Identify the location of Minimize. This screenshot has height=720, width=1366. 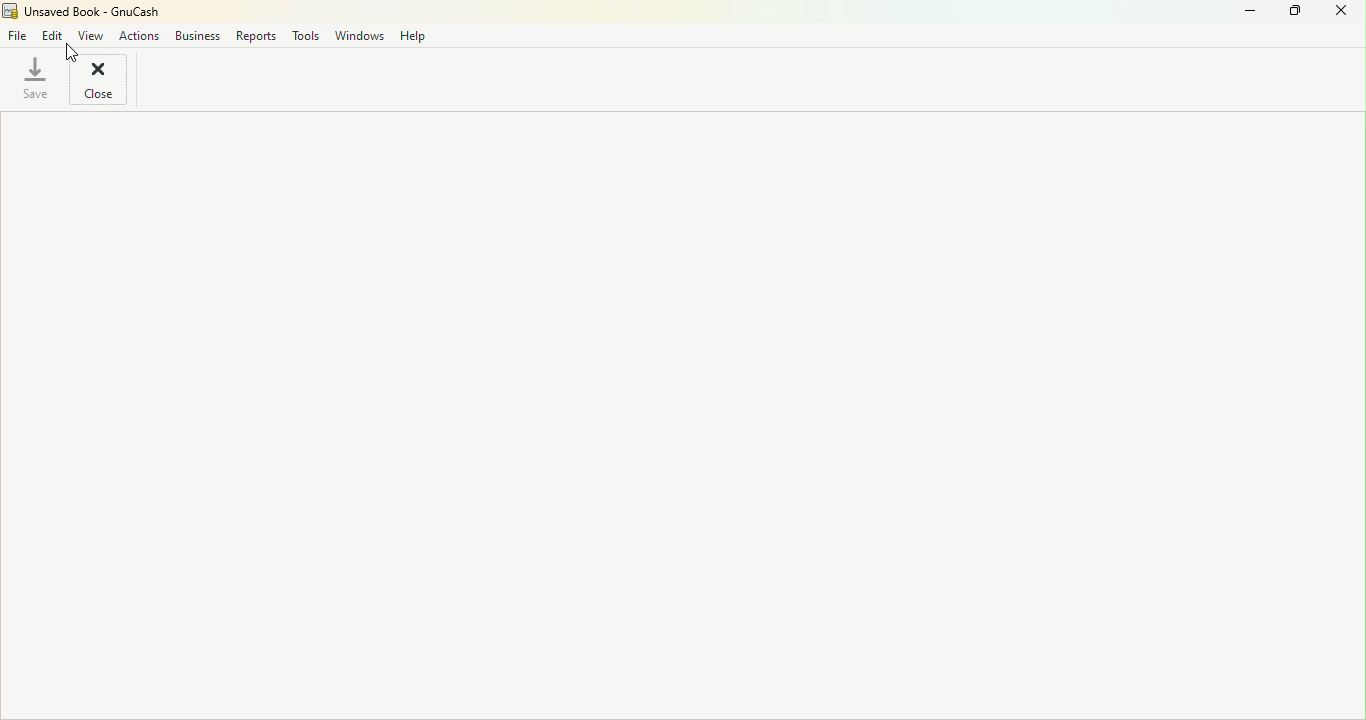
(1241, 13).